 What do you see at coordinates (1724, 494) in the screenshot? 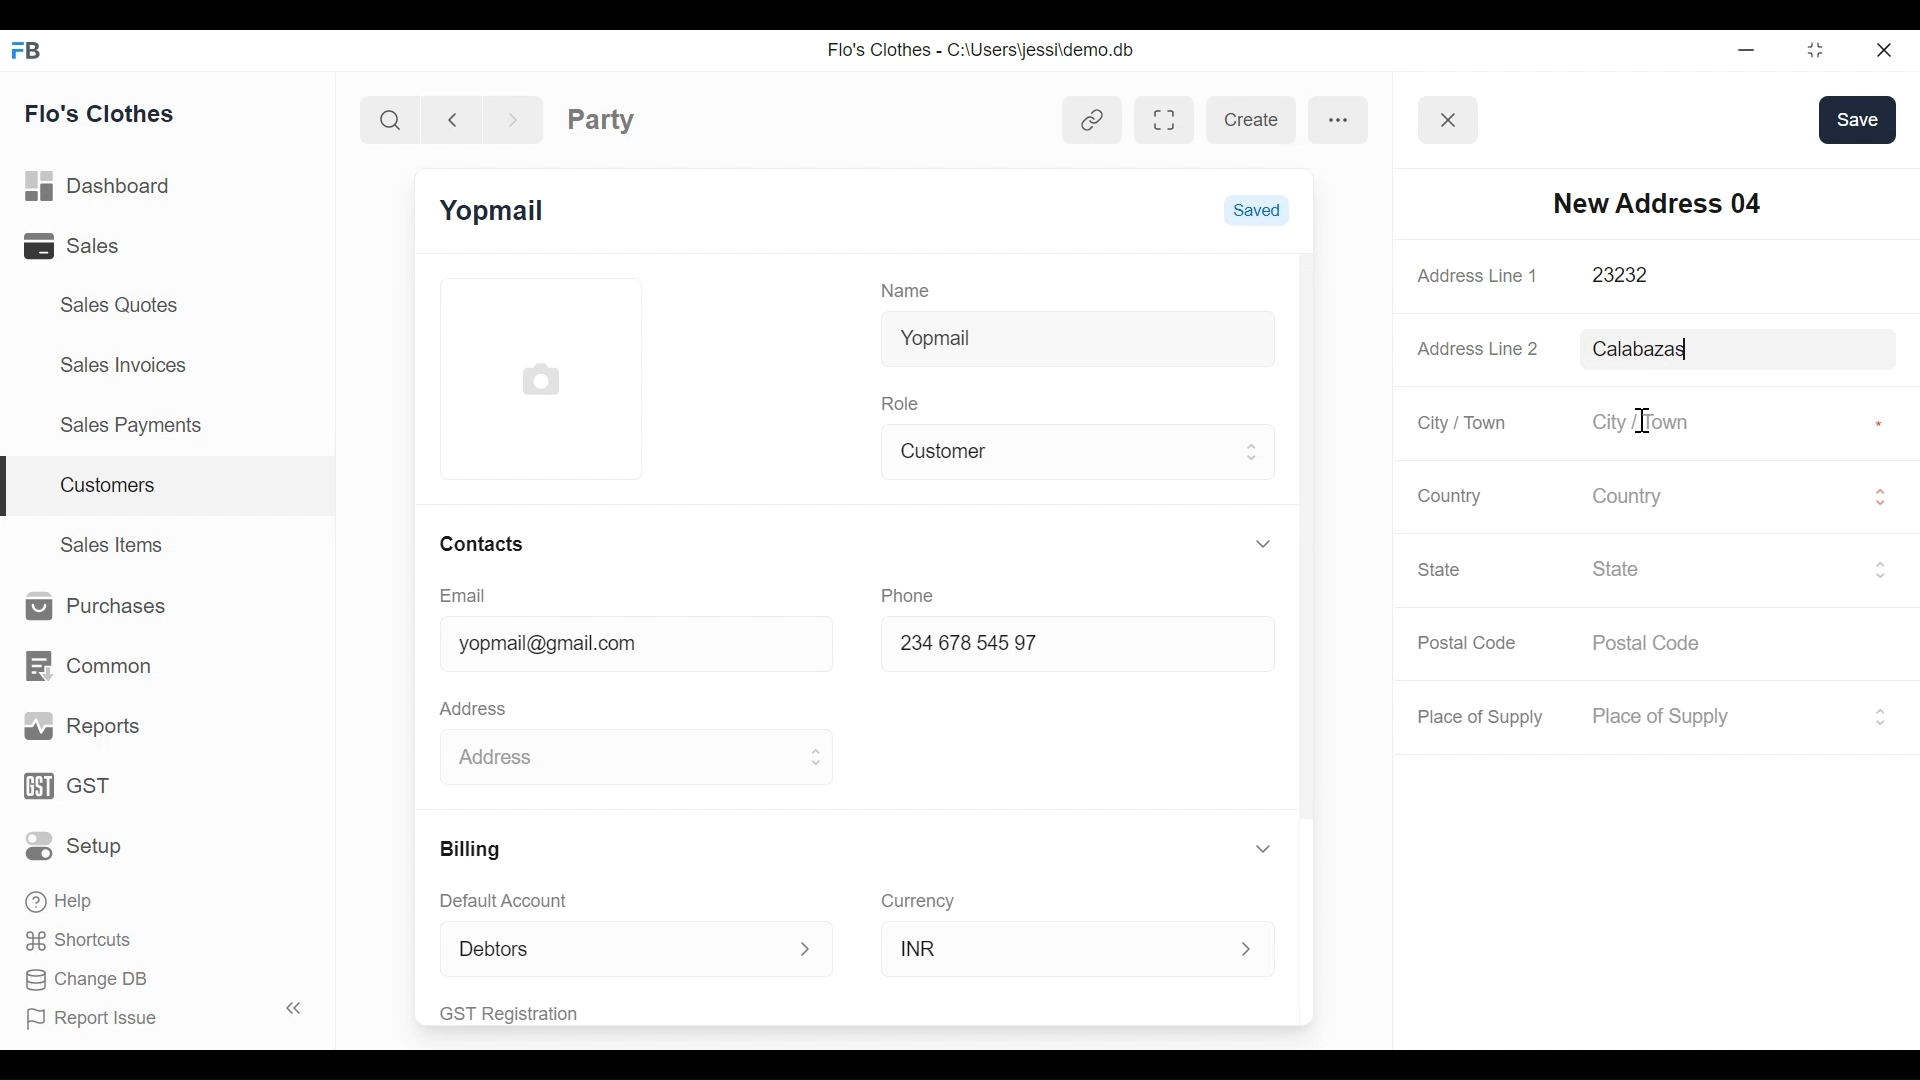
I see `Country` at bounding box center [1724, 494].